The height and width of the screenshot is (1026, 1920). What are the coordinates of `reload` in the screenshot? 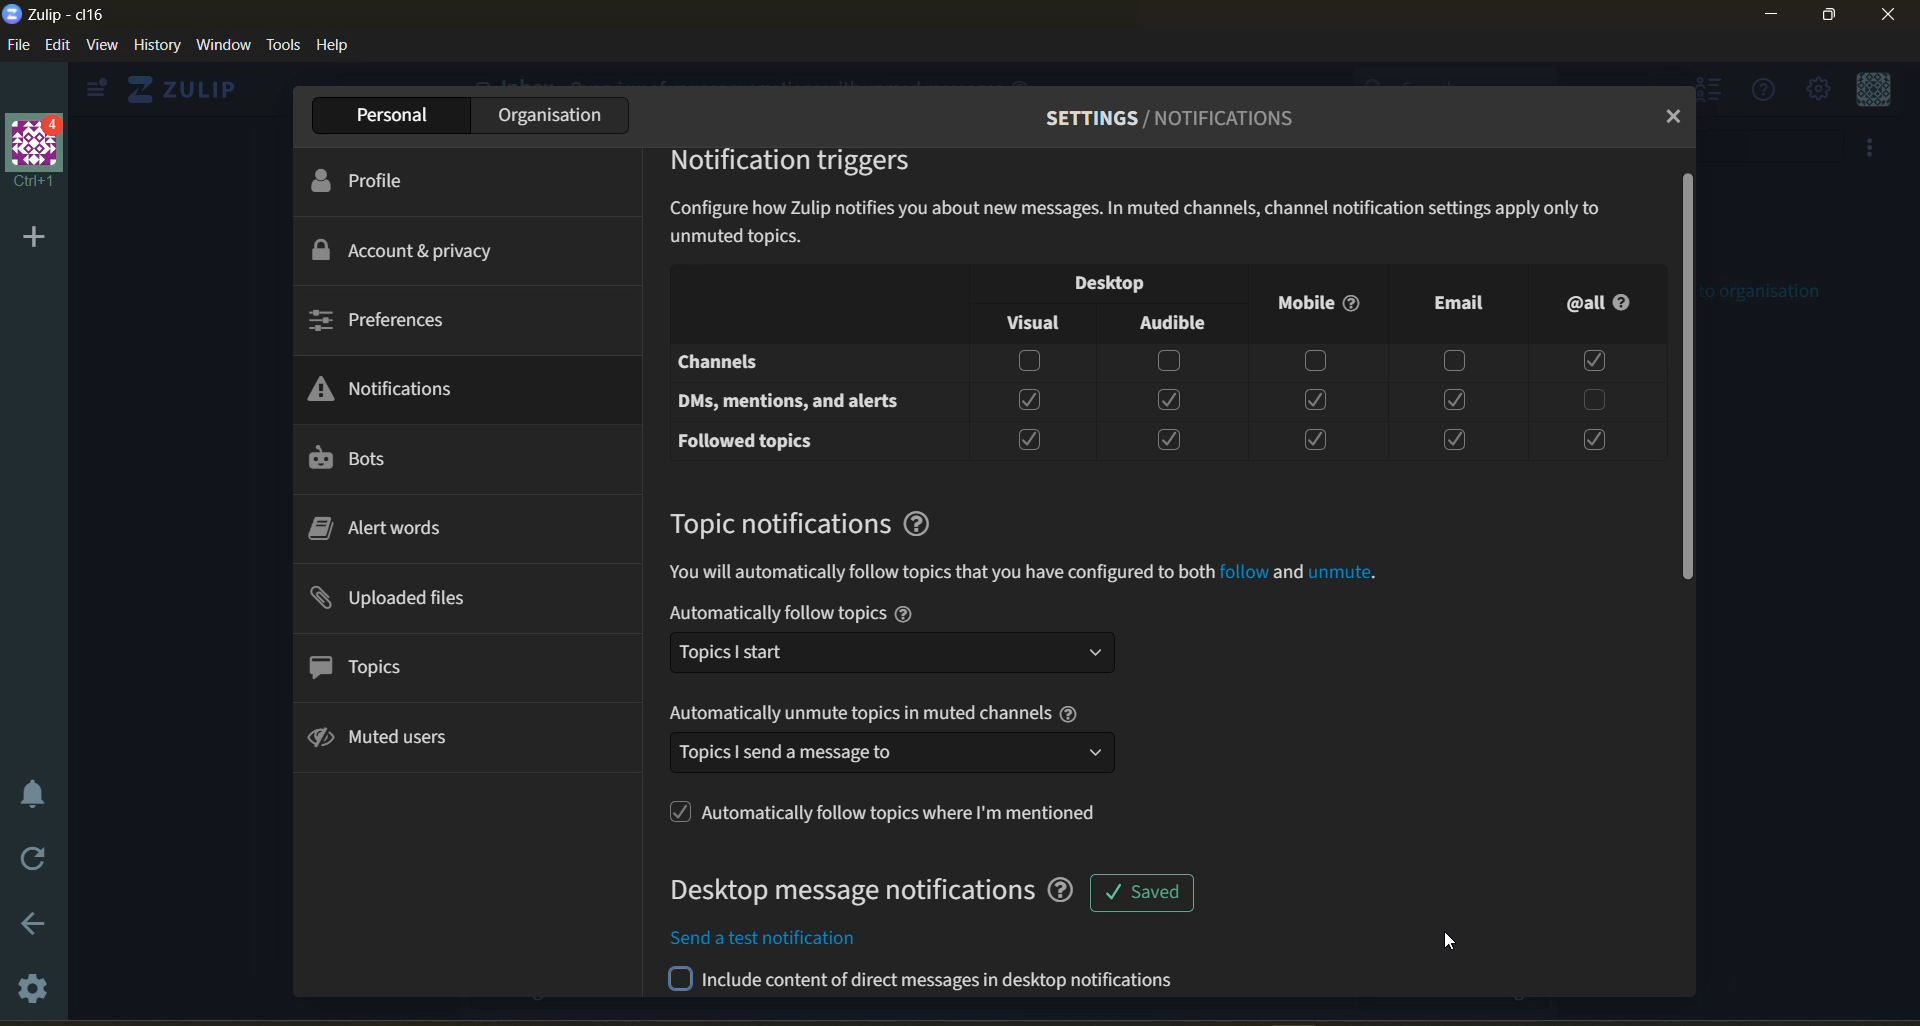 It's located at (36, 860).